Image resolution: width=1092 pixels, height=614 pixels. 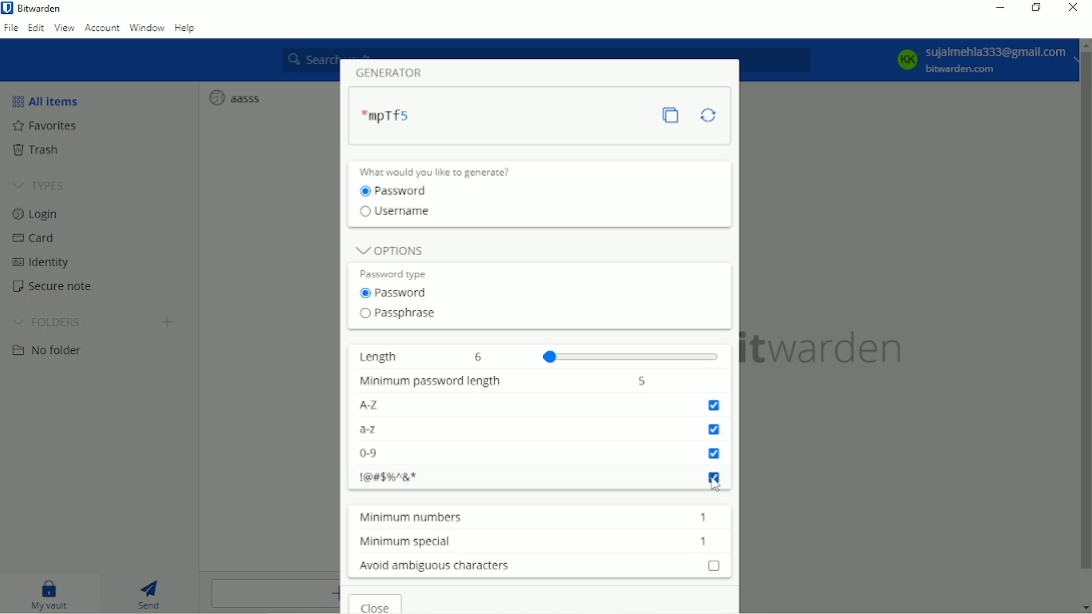 I want to click on Edit, so click(x=36, y=27).